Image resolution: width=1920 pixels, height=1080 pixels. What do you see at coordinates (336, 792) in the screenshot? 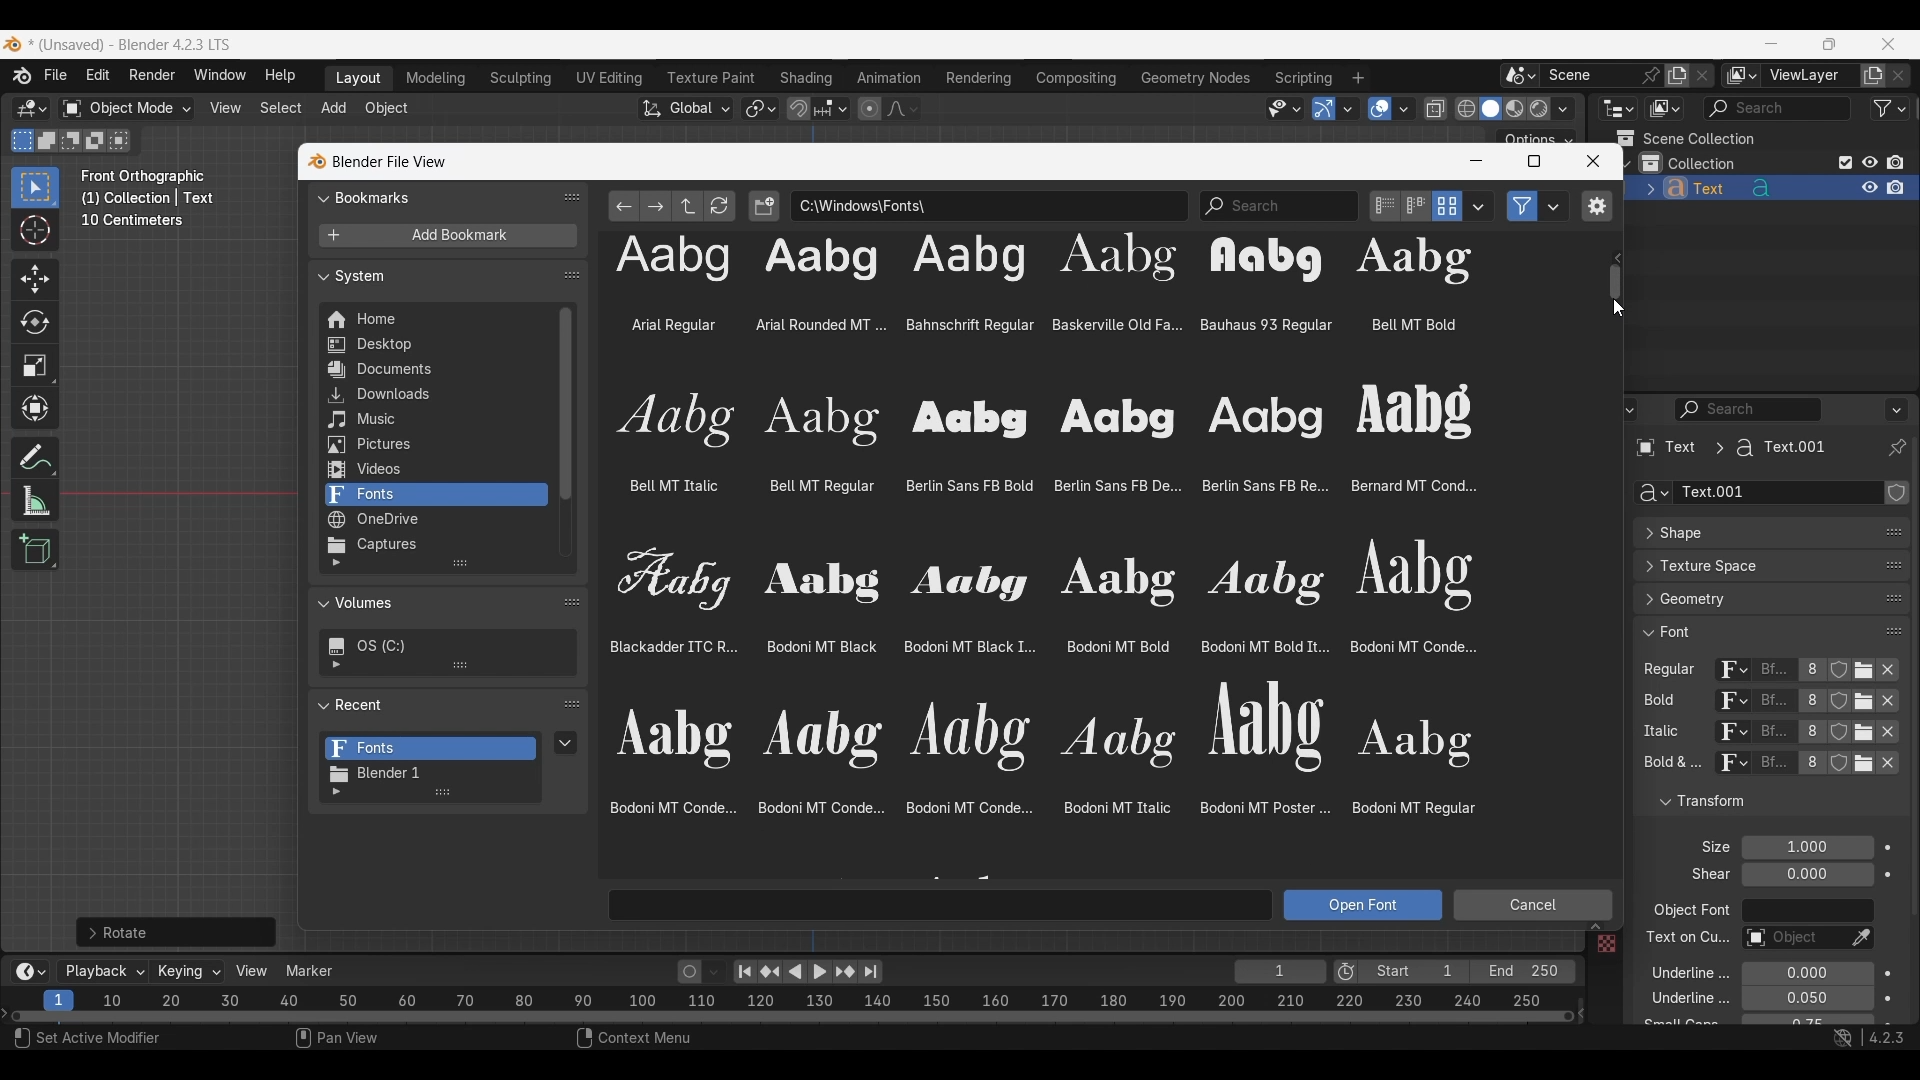
I see `Show filtering options` at bounding box center [336, 792].